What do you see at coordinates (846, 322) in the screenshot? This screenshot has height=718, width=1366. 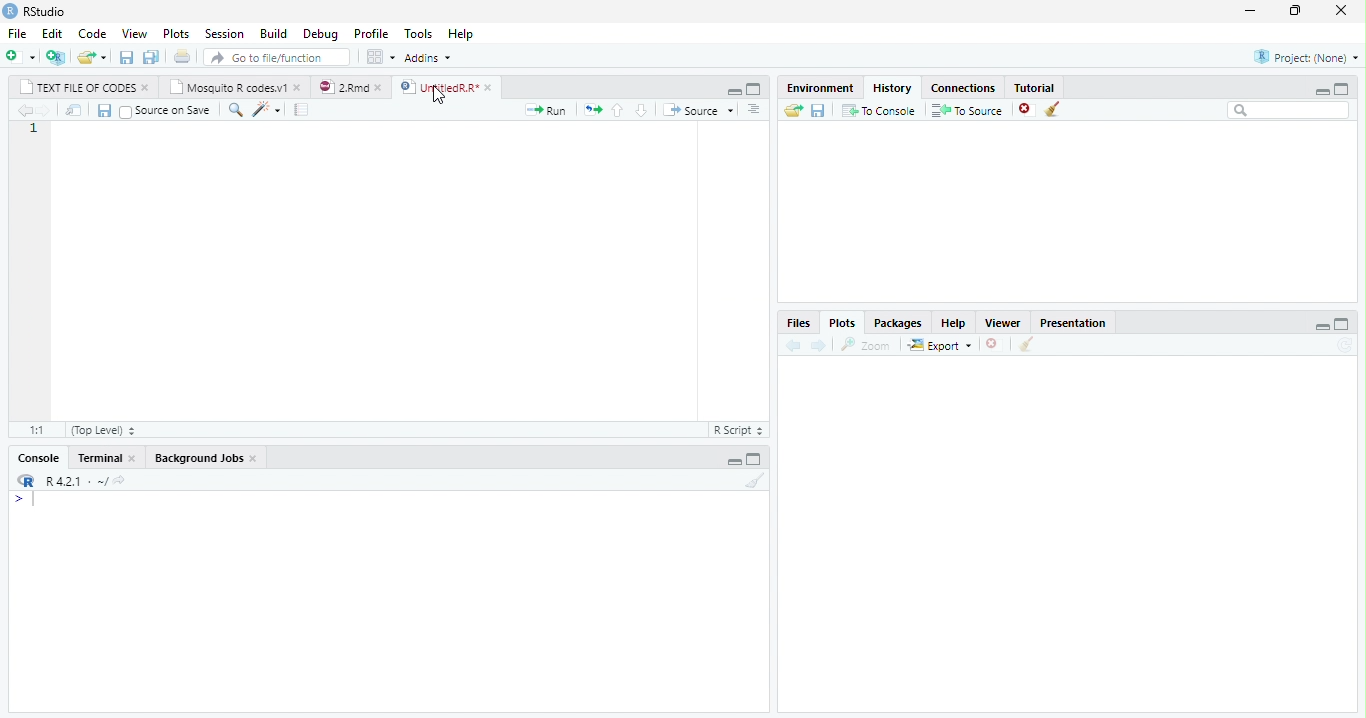 I see `plots` at bounding box center [846, 322].